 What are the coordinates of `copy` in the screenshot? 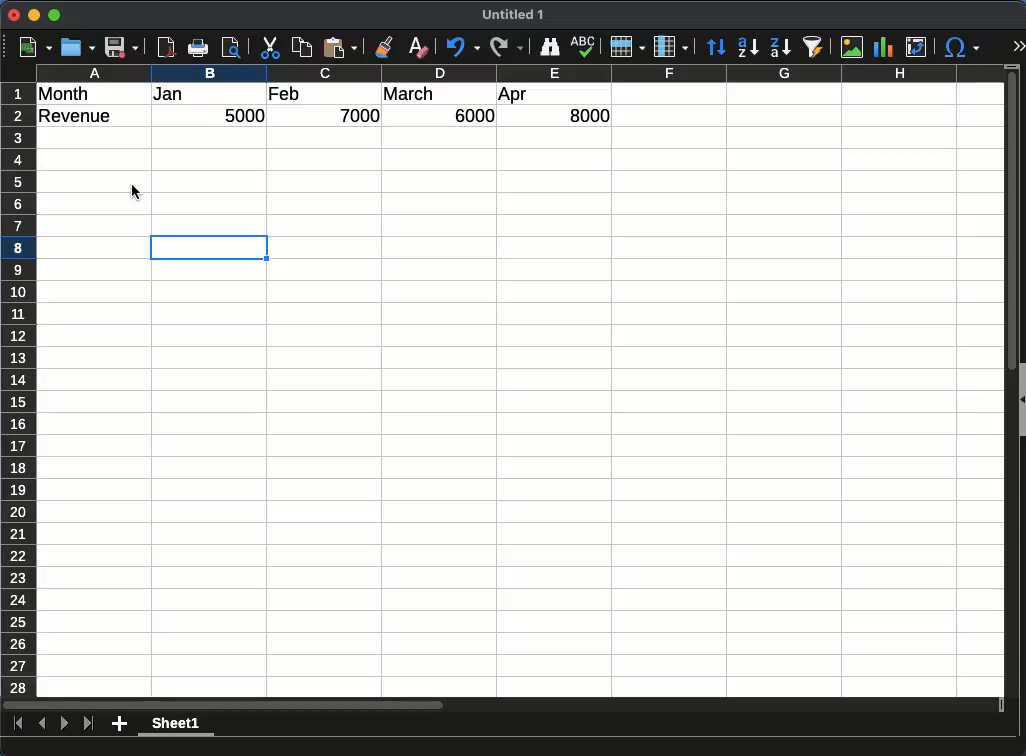 It's located at (303, 47).